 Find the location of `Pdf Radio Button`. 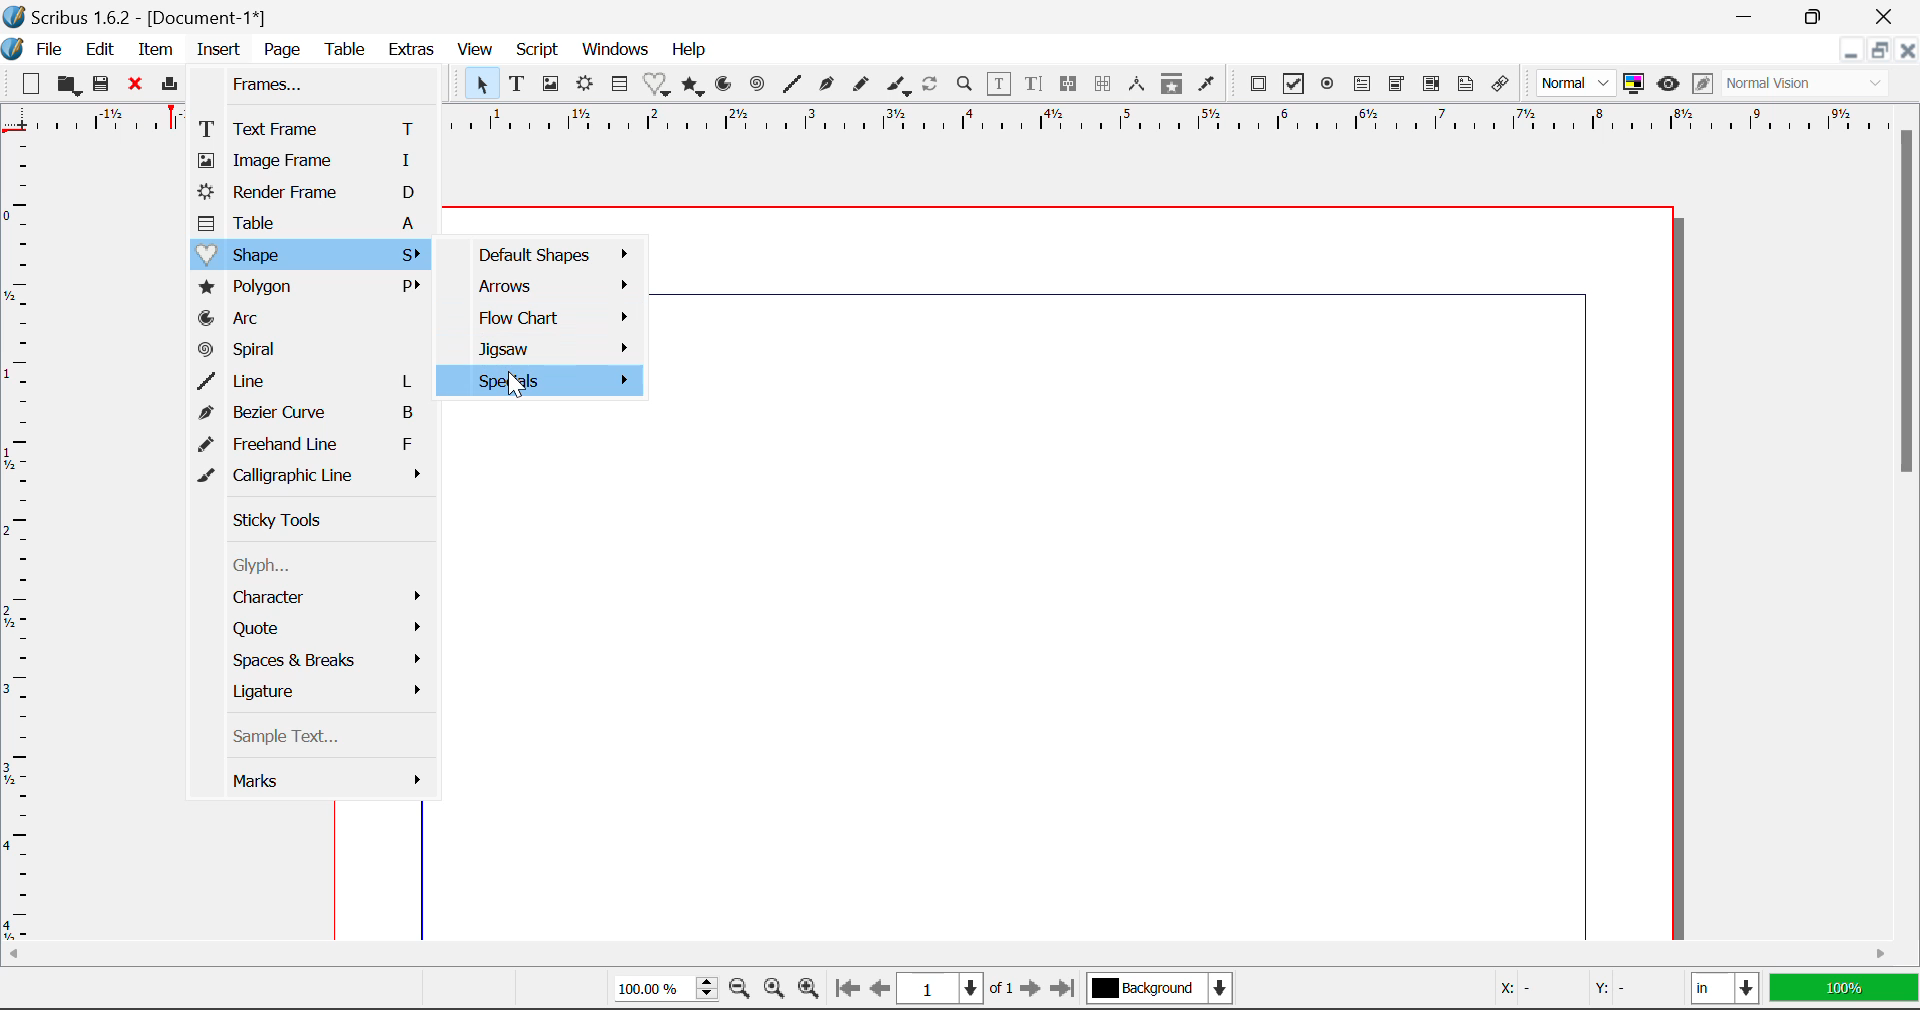

Pdf Radio Button is located at coordinates (1330, 87).